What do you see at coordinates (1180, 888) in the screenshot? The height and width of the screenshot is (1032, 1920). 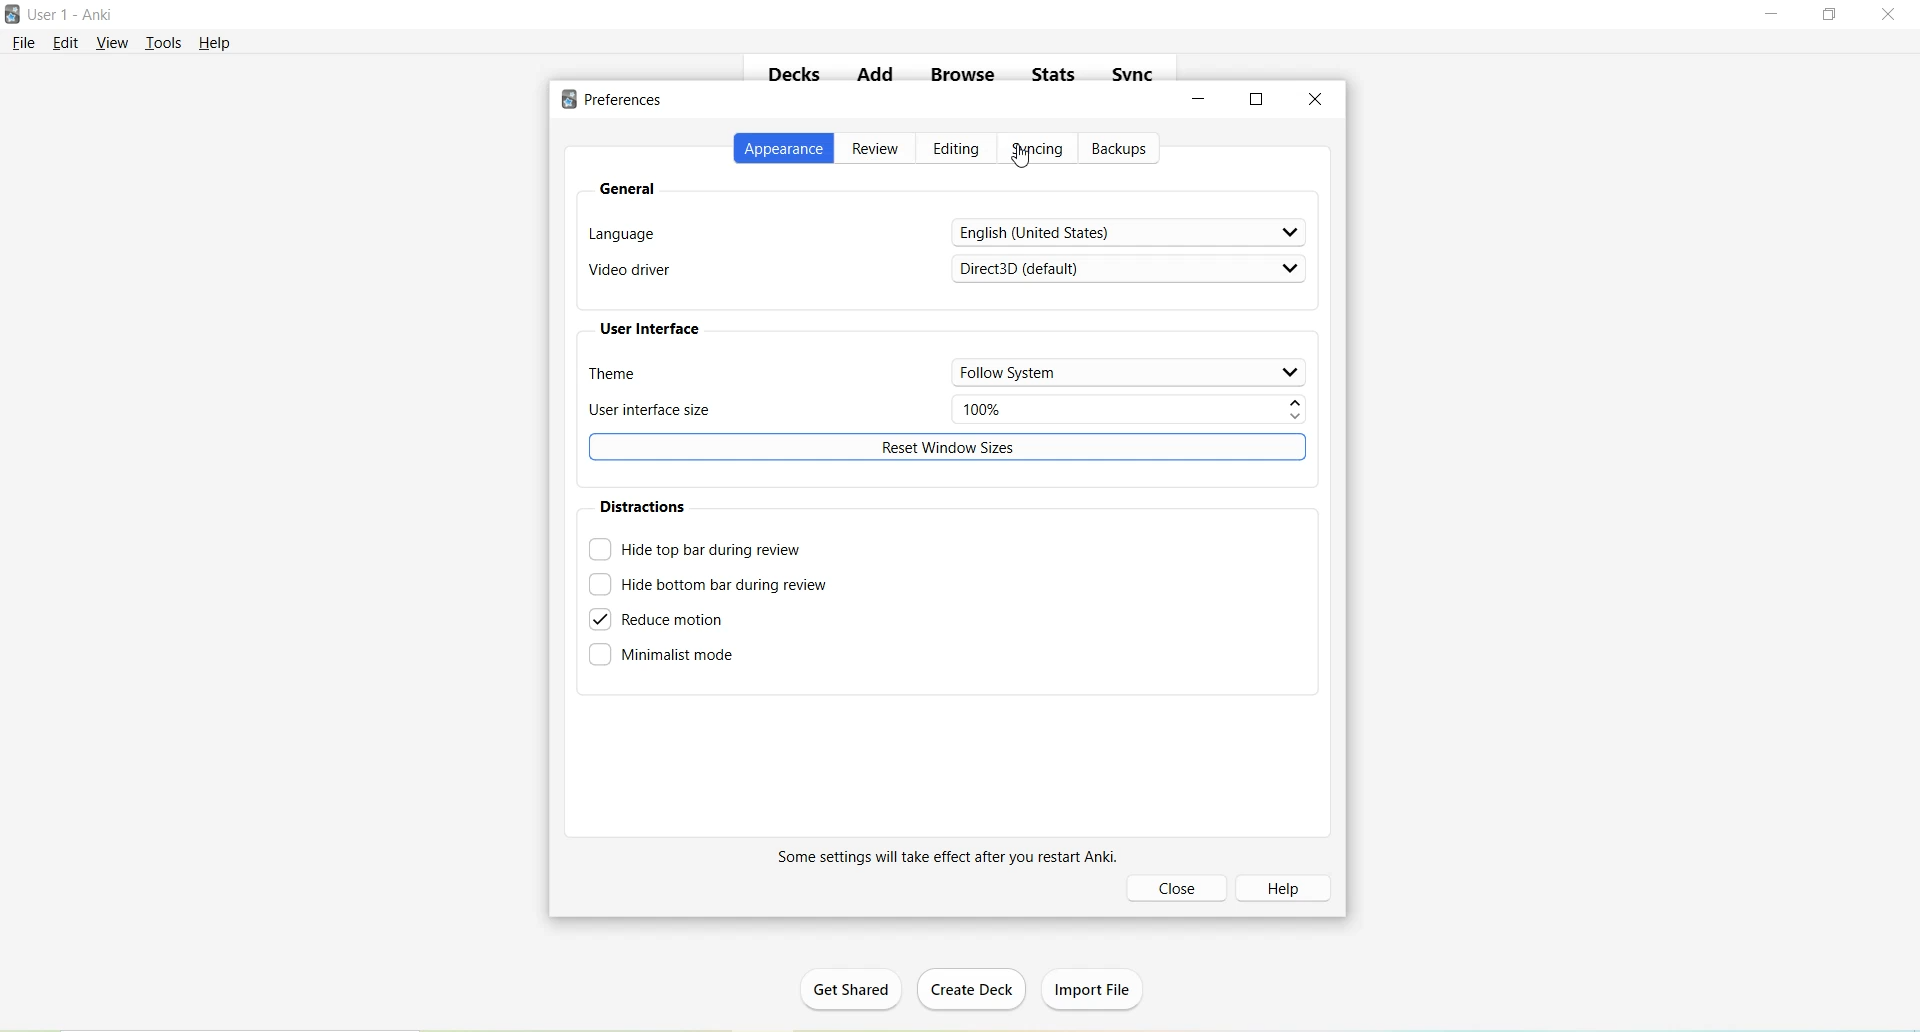 I see `Close` at bounding box center [1180, 888].